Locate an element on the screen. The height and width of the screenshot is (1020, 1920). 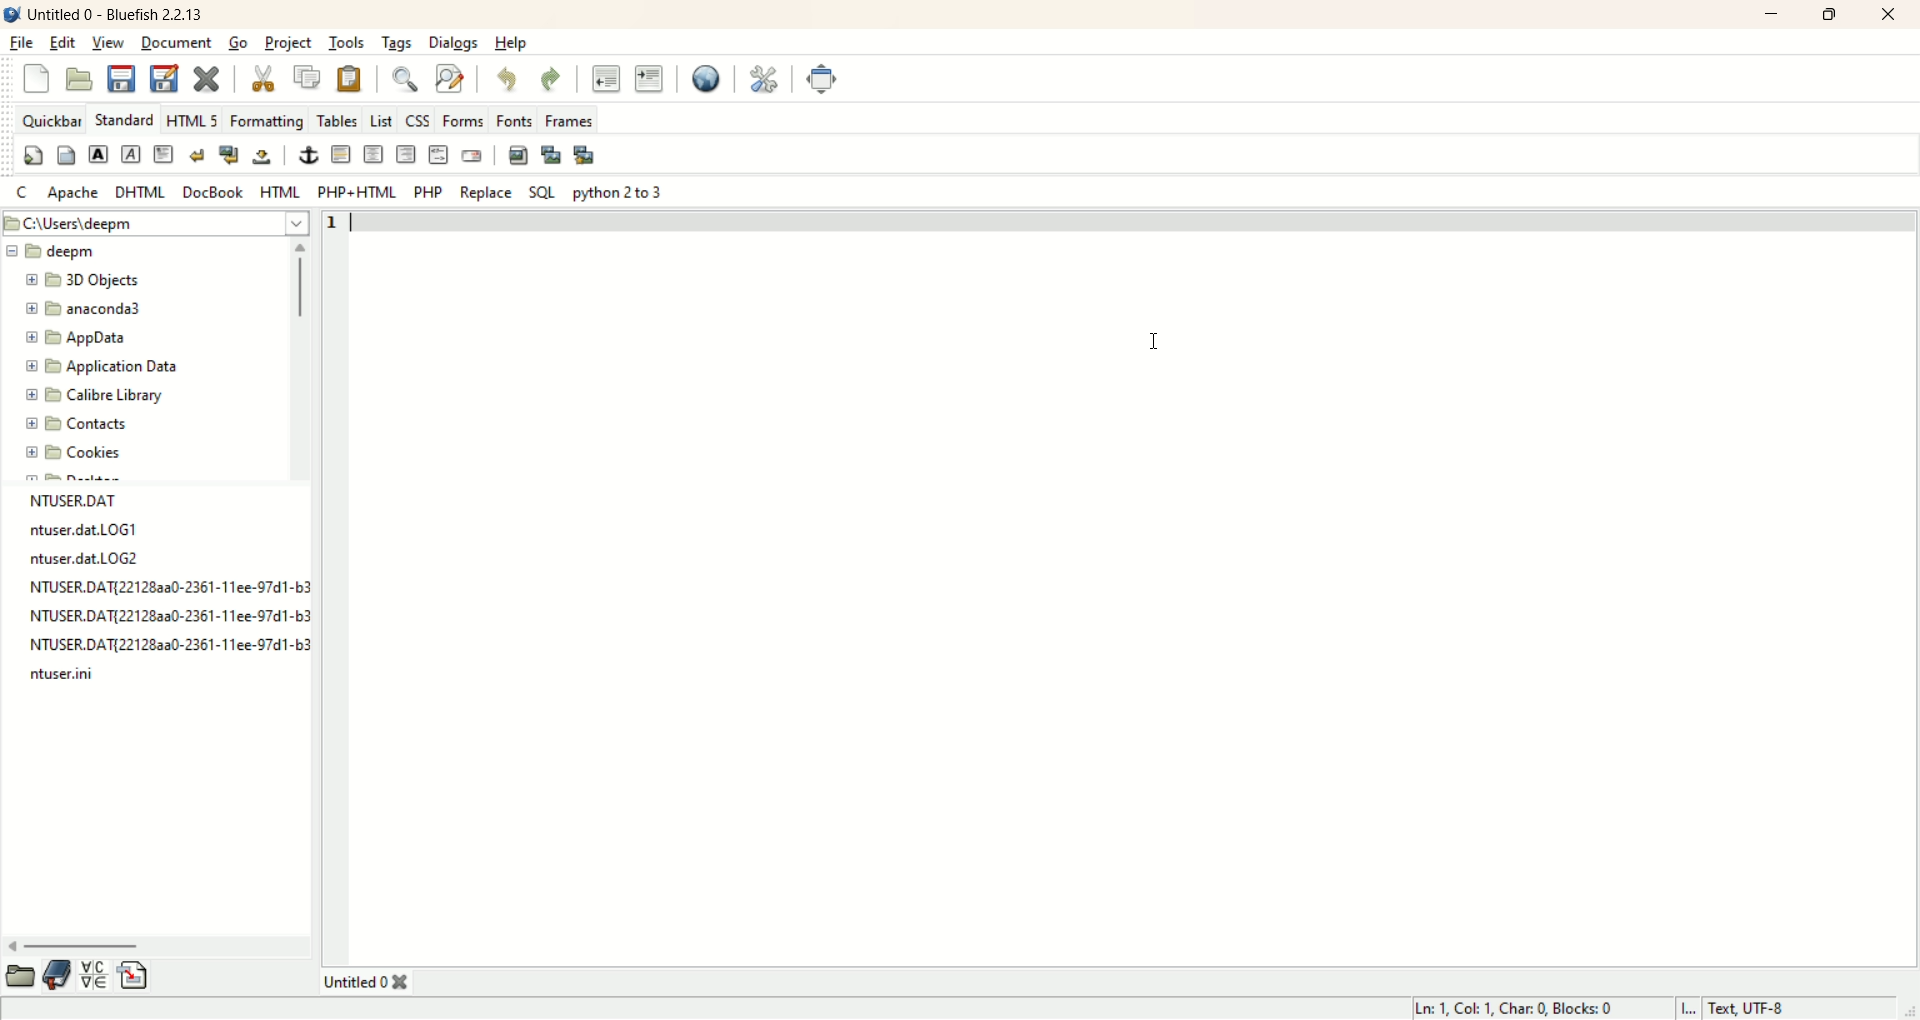
fullscreen is located at coordinates (826, 77).